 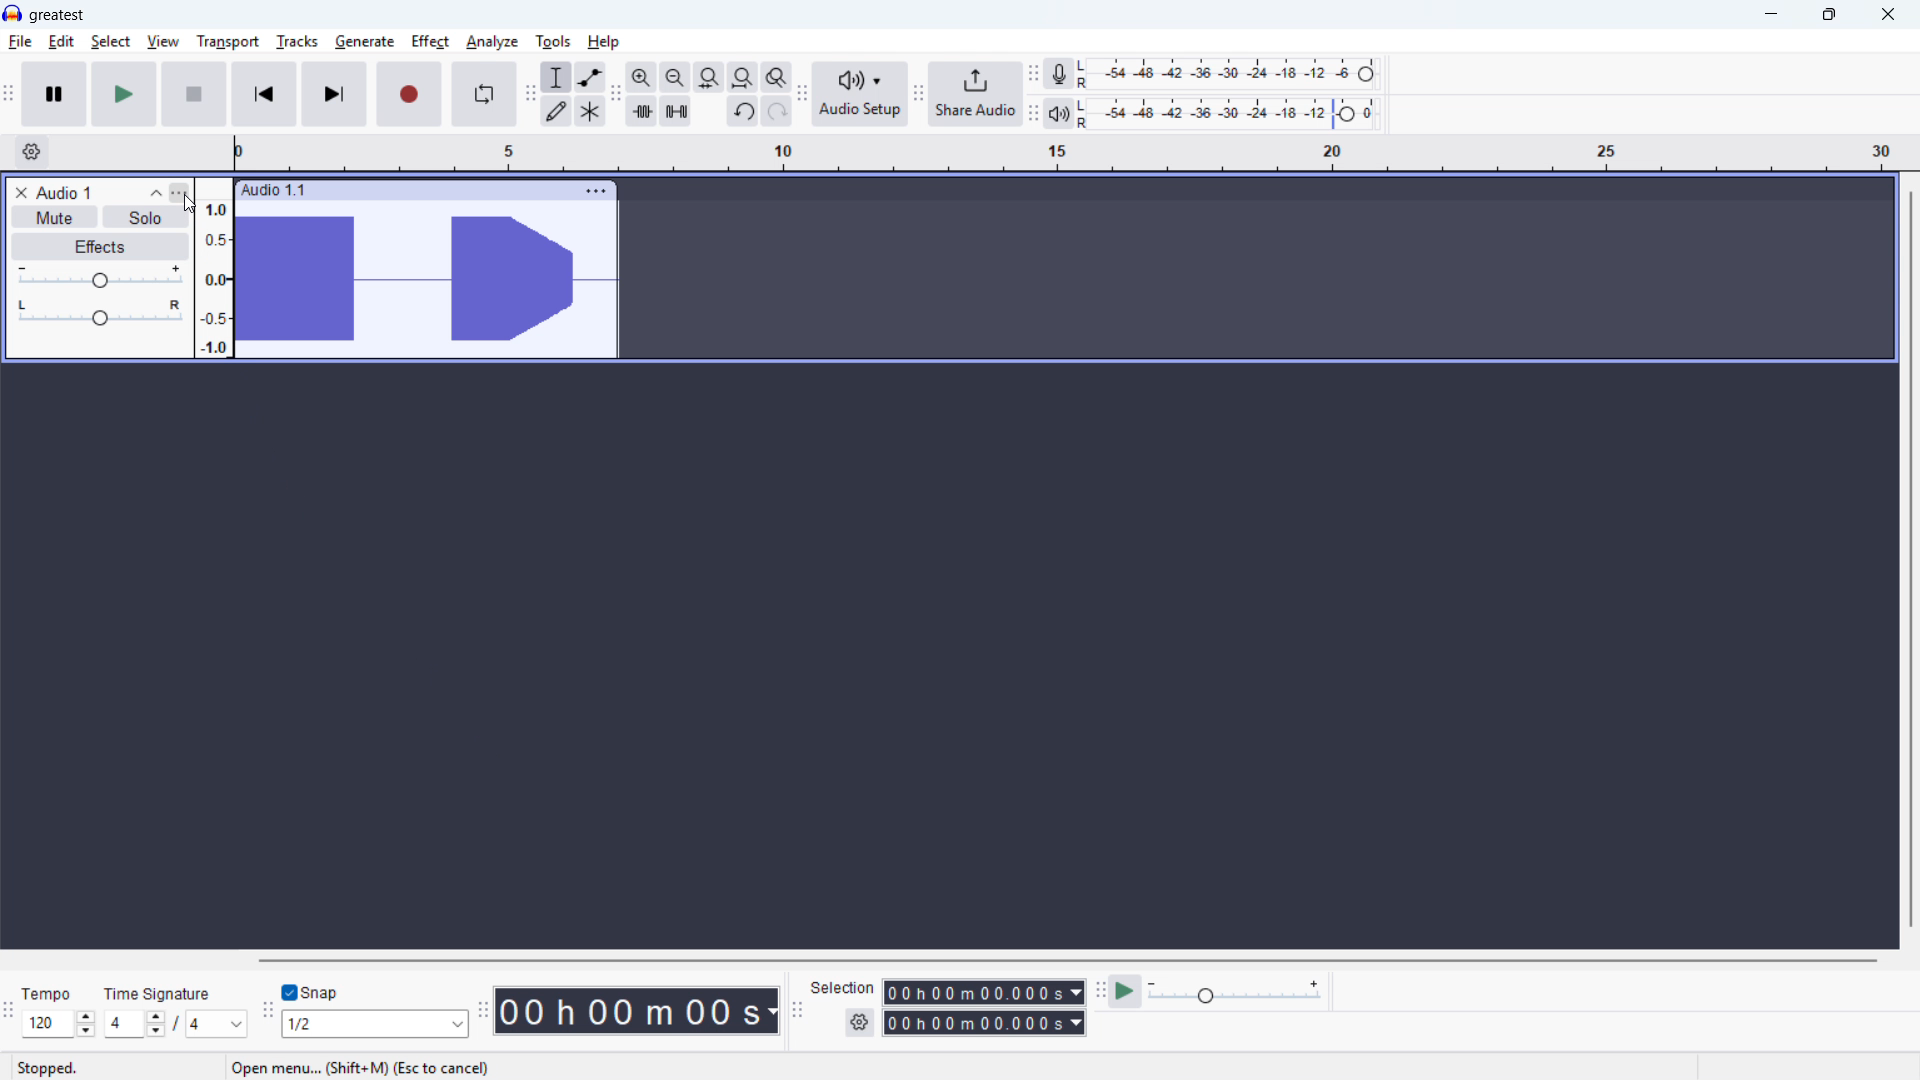 What do you see at coordinates (1770, 15) in the screenshot?
I see `minimise ` at bounding box center [1770, 15].